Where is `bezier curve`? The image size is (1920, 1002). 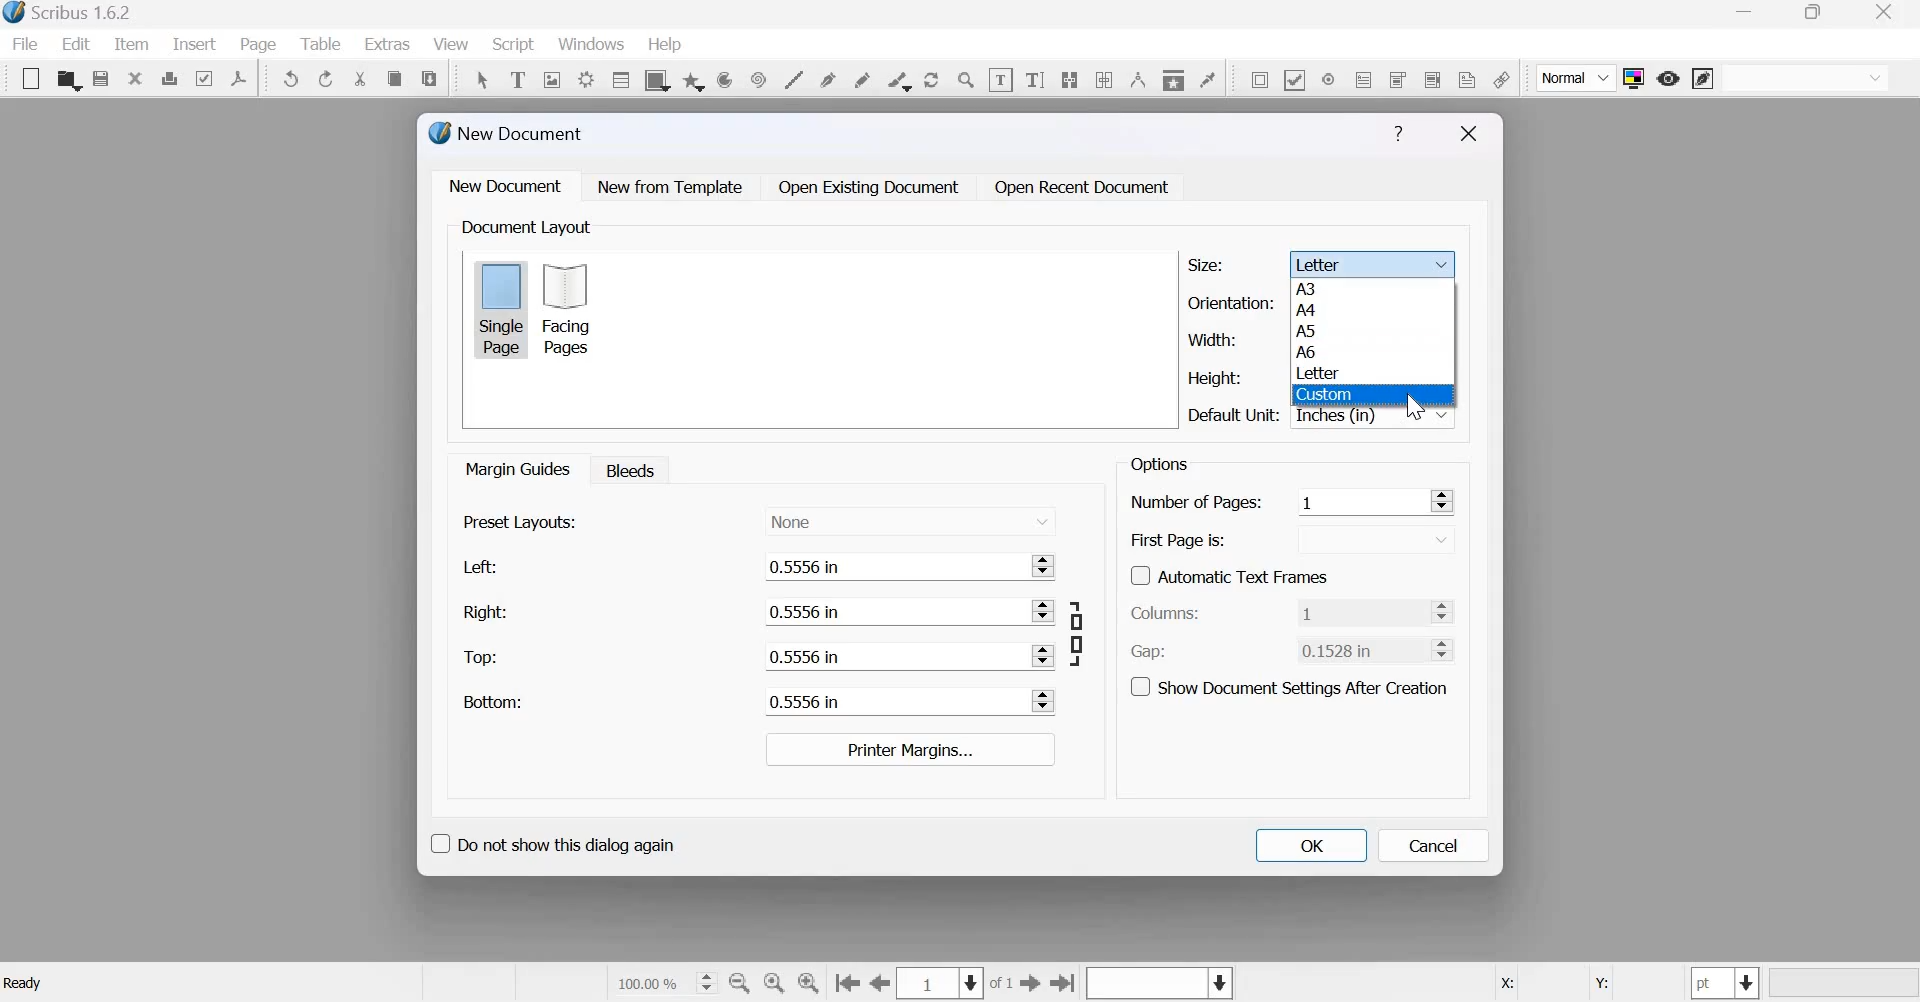
bezier curve is located at coordinates (830, 78).